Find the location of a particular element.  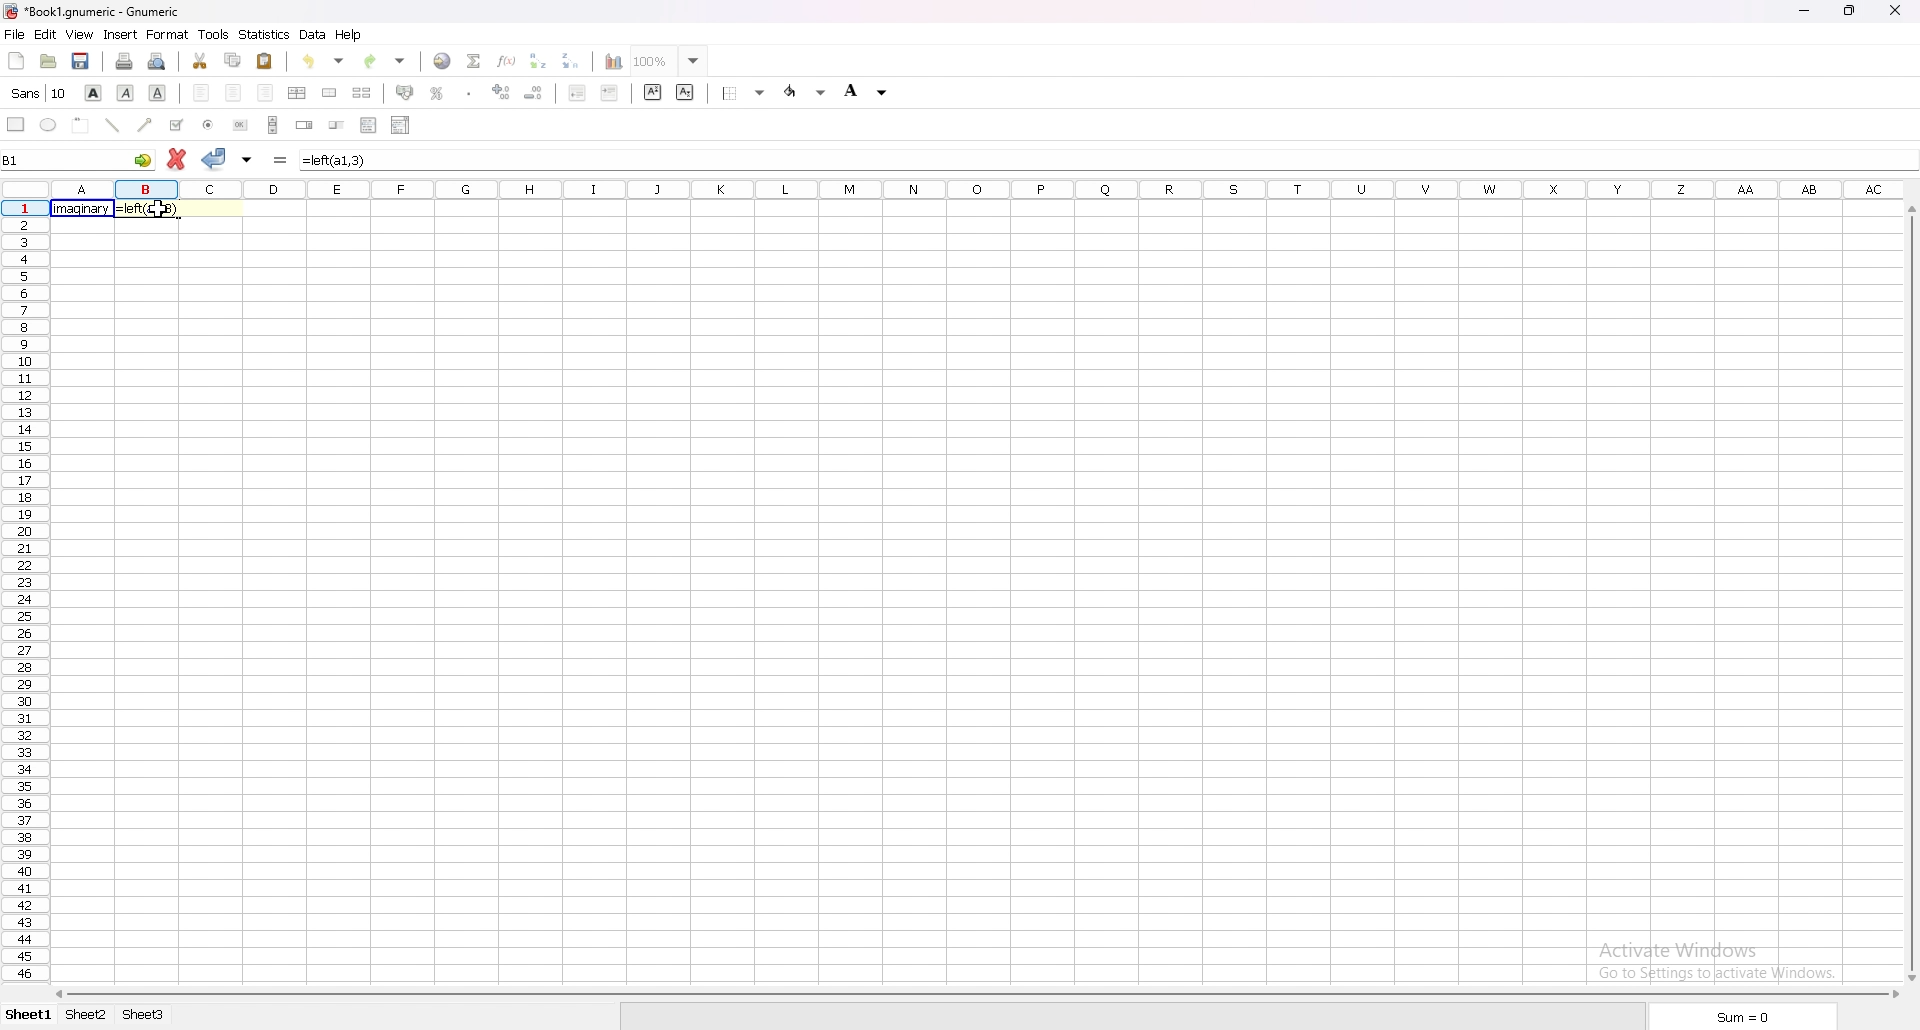

data is located at coordinates (315, 35).